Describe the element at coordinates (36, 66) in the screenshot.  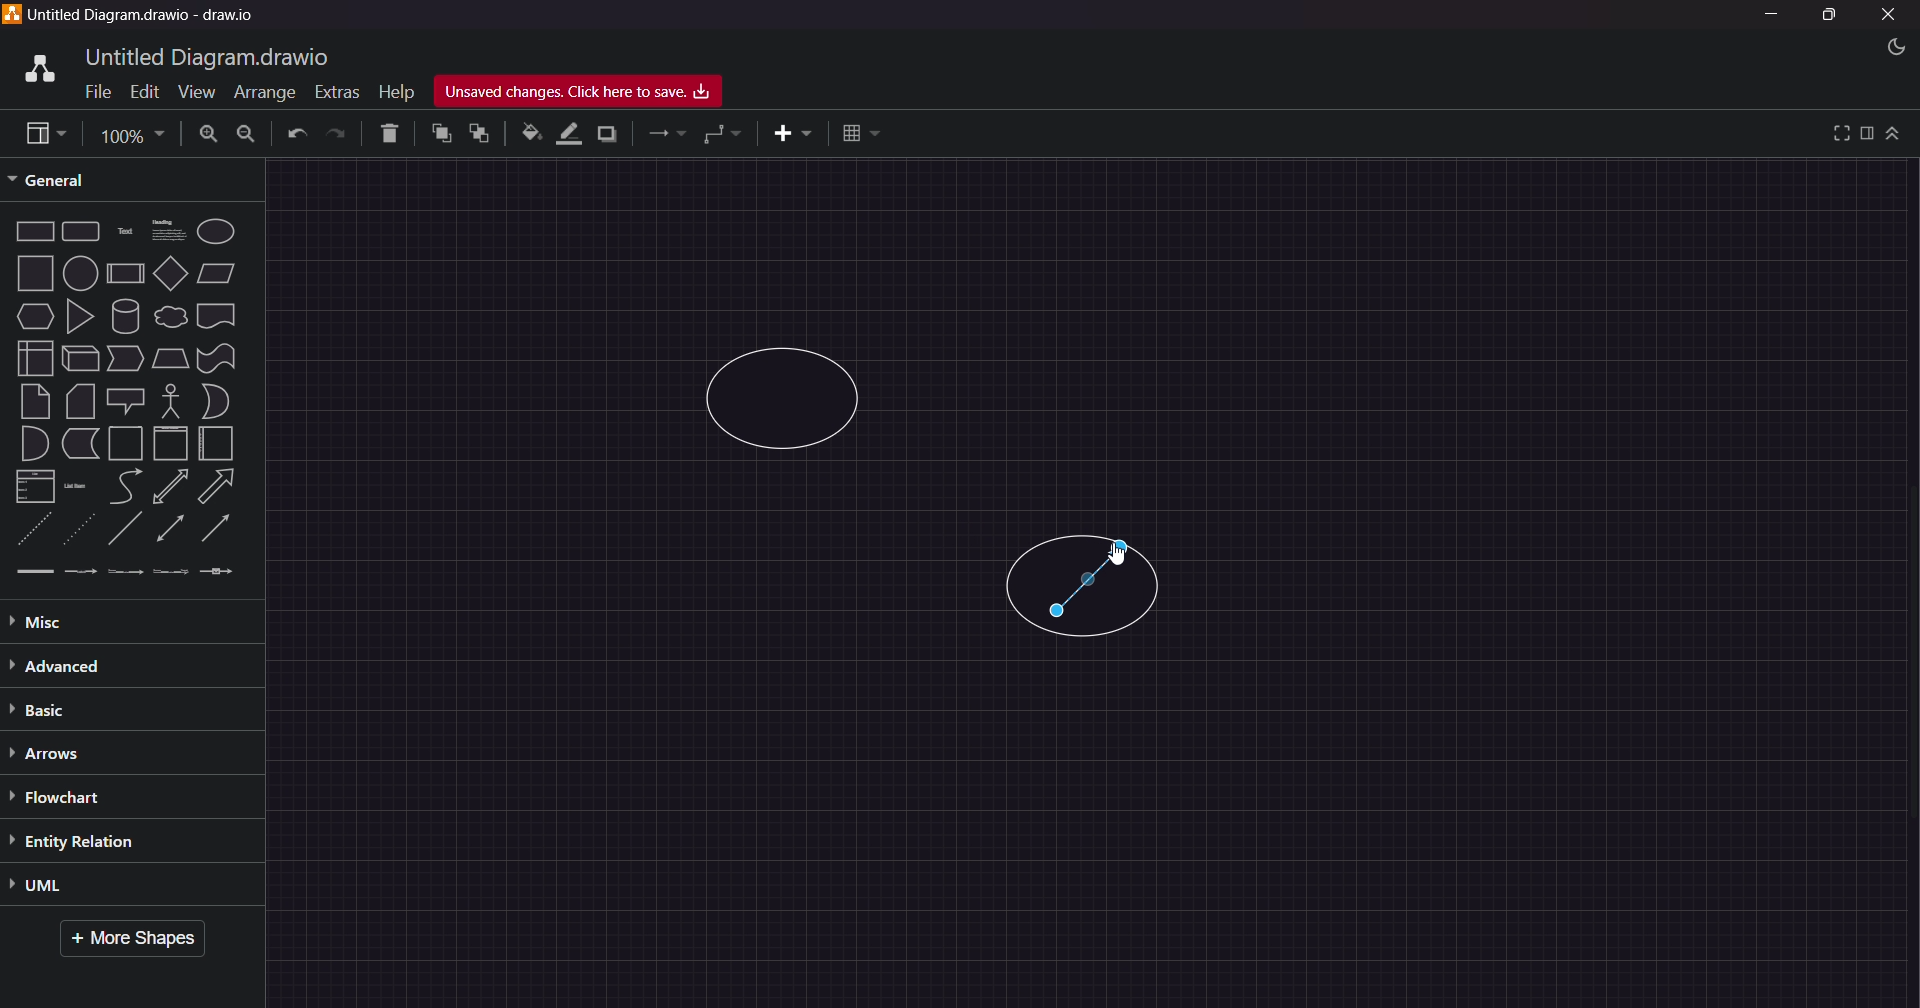
I see `logo` at that location.